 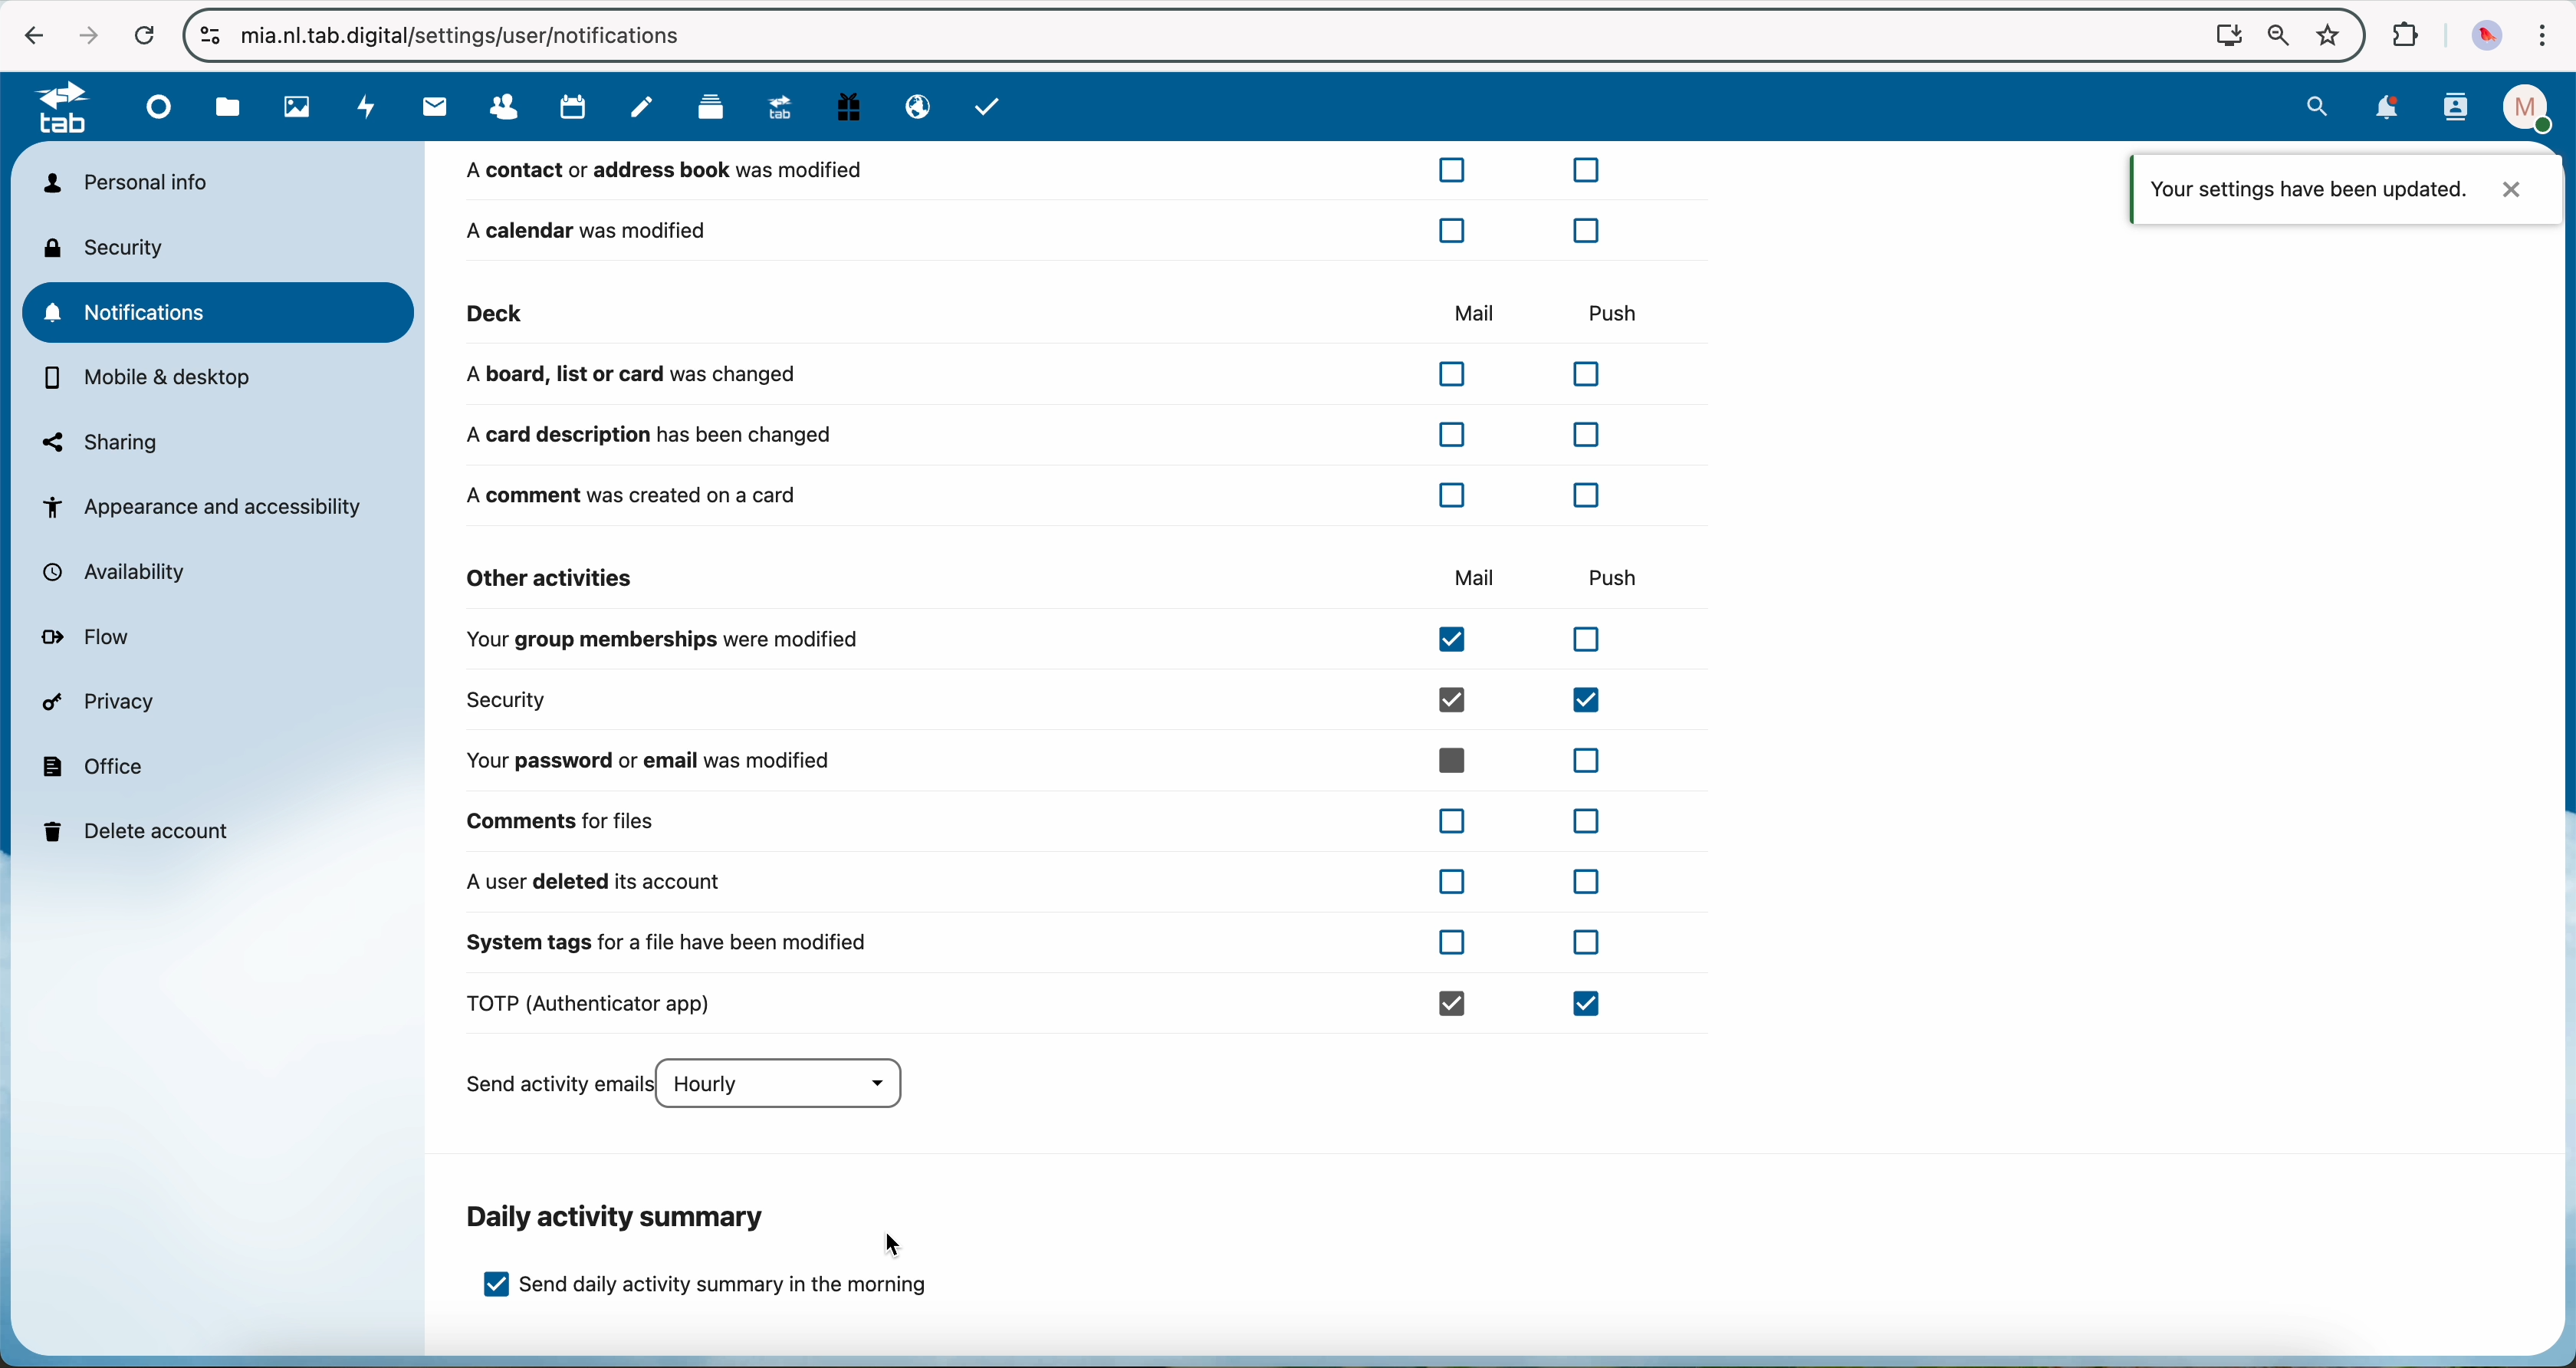 I want to click on security, so click(x=111, y=247).